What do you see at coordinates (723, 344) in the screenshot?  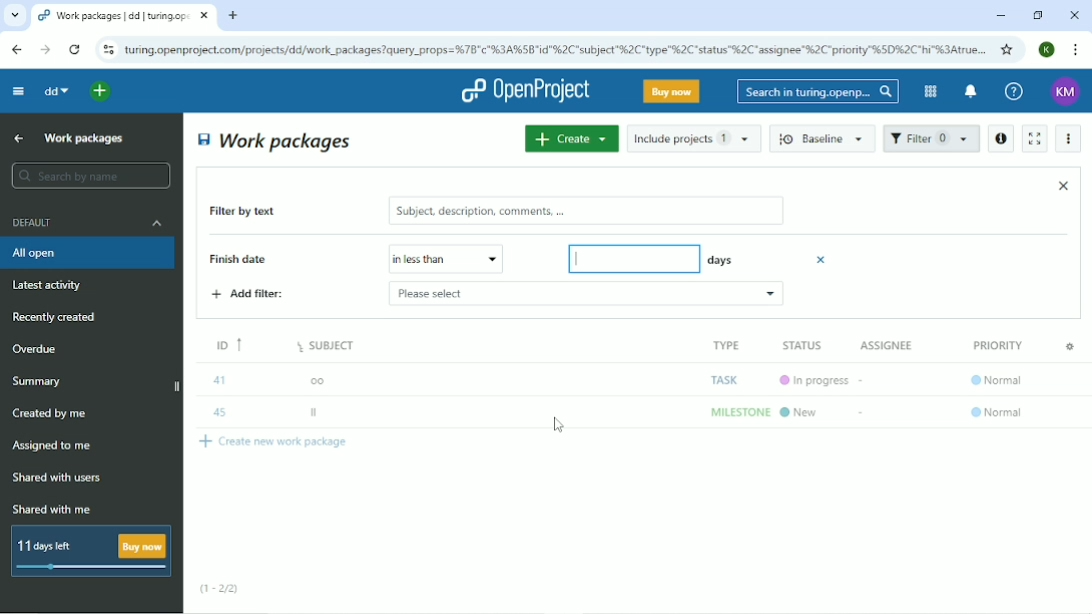 I see `type` at bounding box center [723, 344].